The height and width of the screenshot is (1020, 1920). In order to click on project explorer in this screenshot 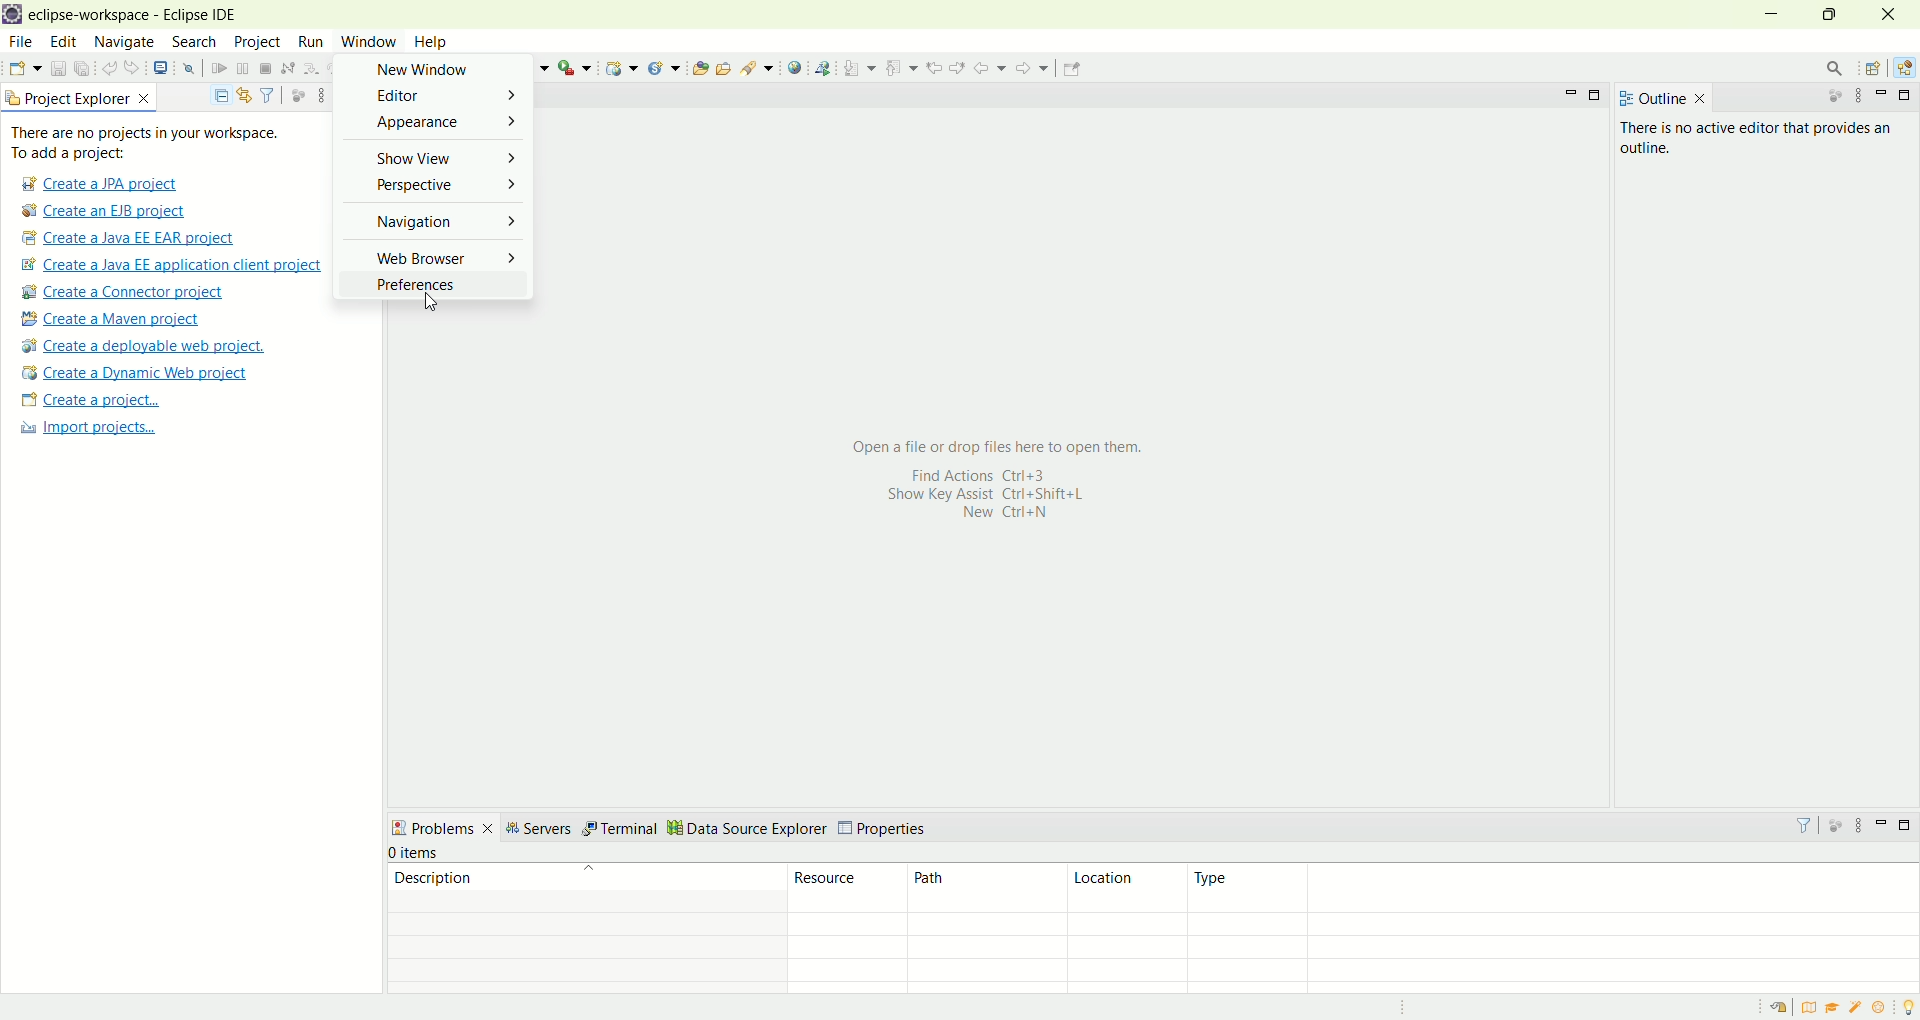, I will do `click(80, 97)`.